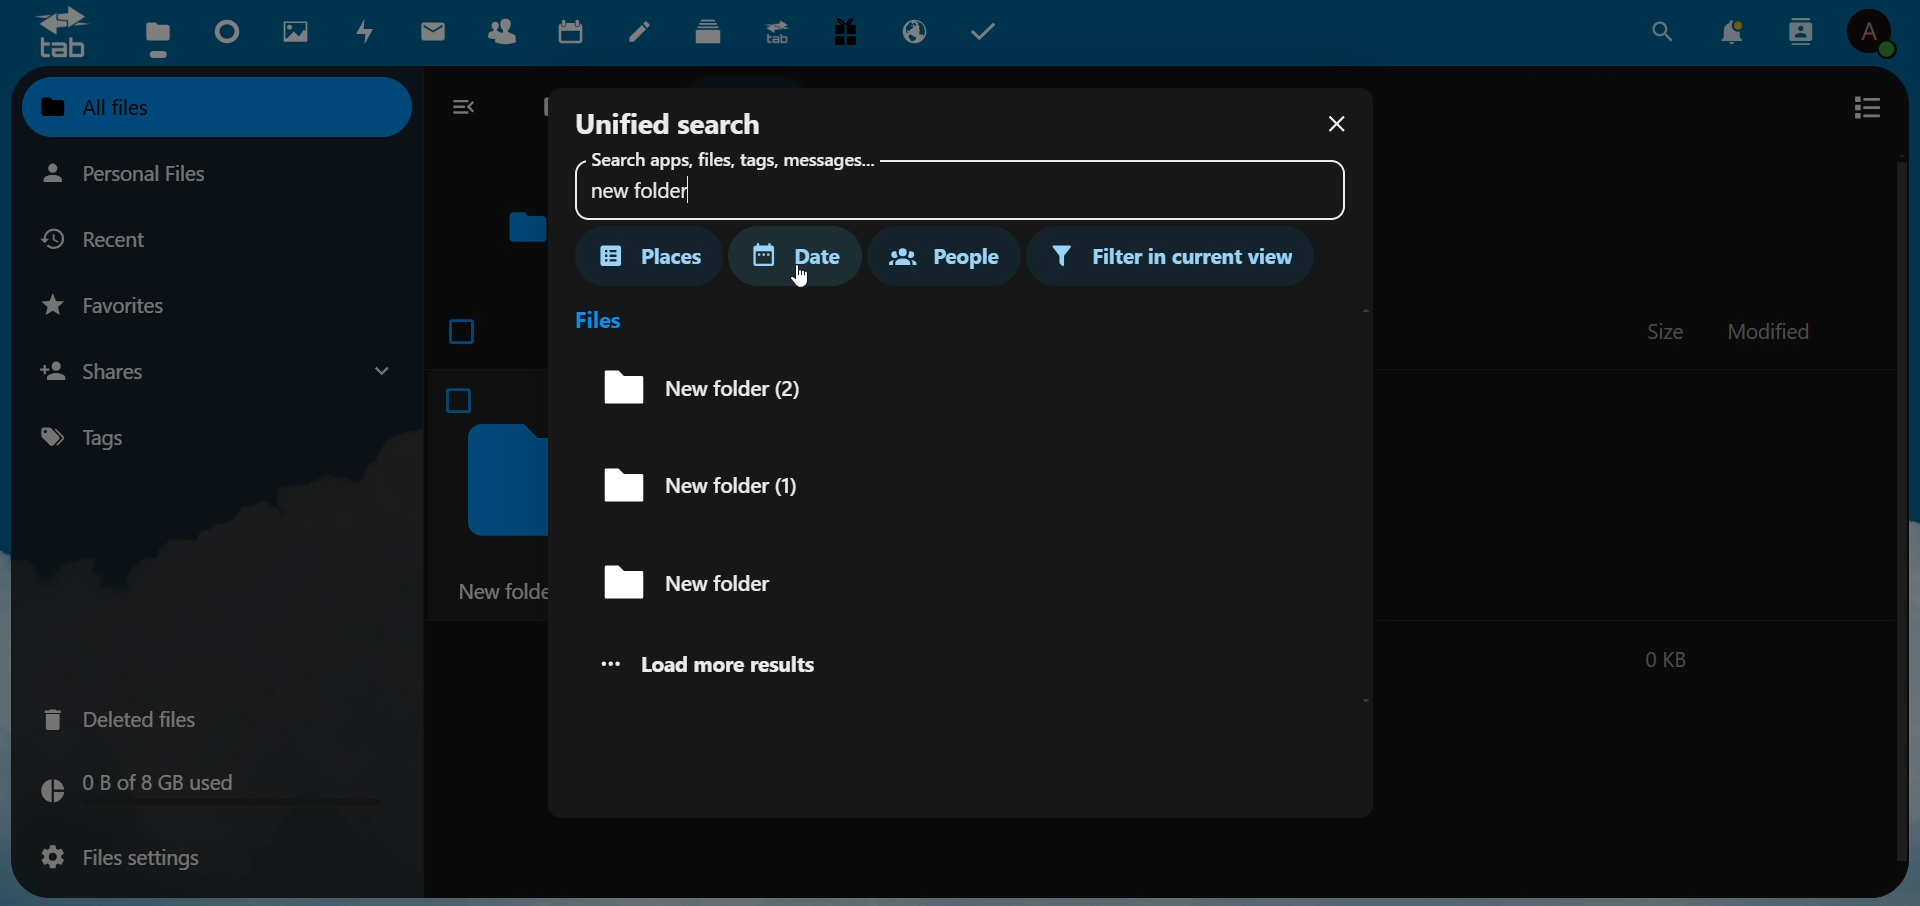 The image size is (1920, 906). Describe the element at coordinates (780, 31) in the screenshot. I see `upgrade` at that location.